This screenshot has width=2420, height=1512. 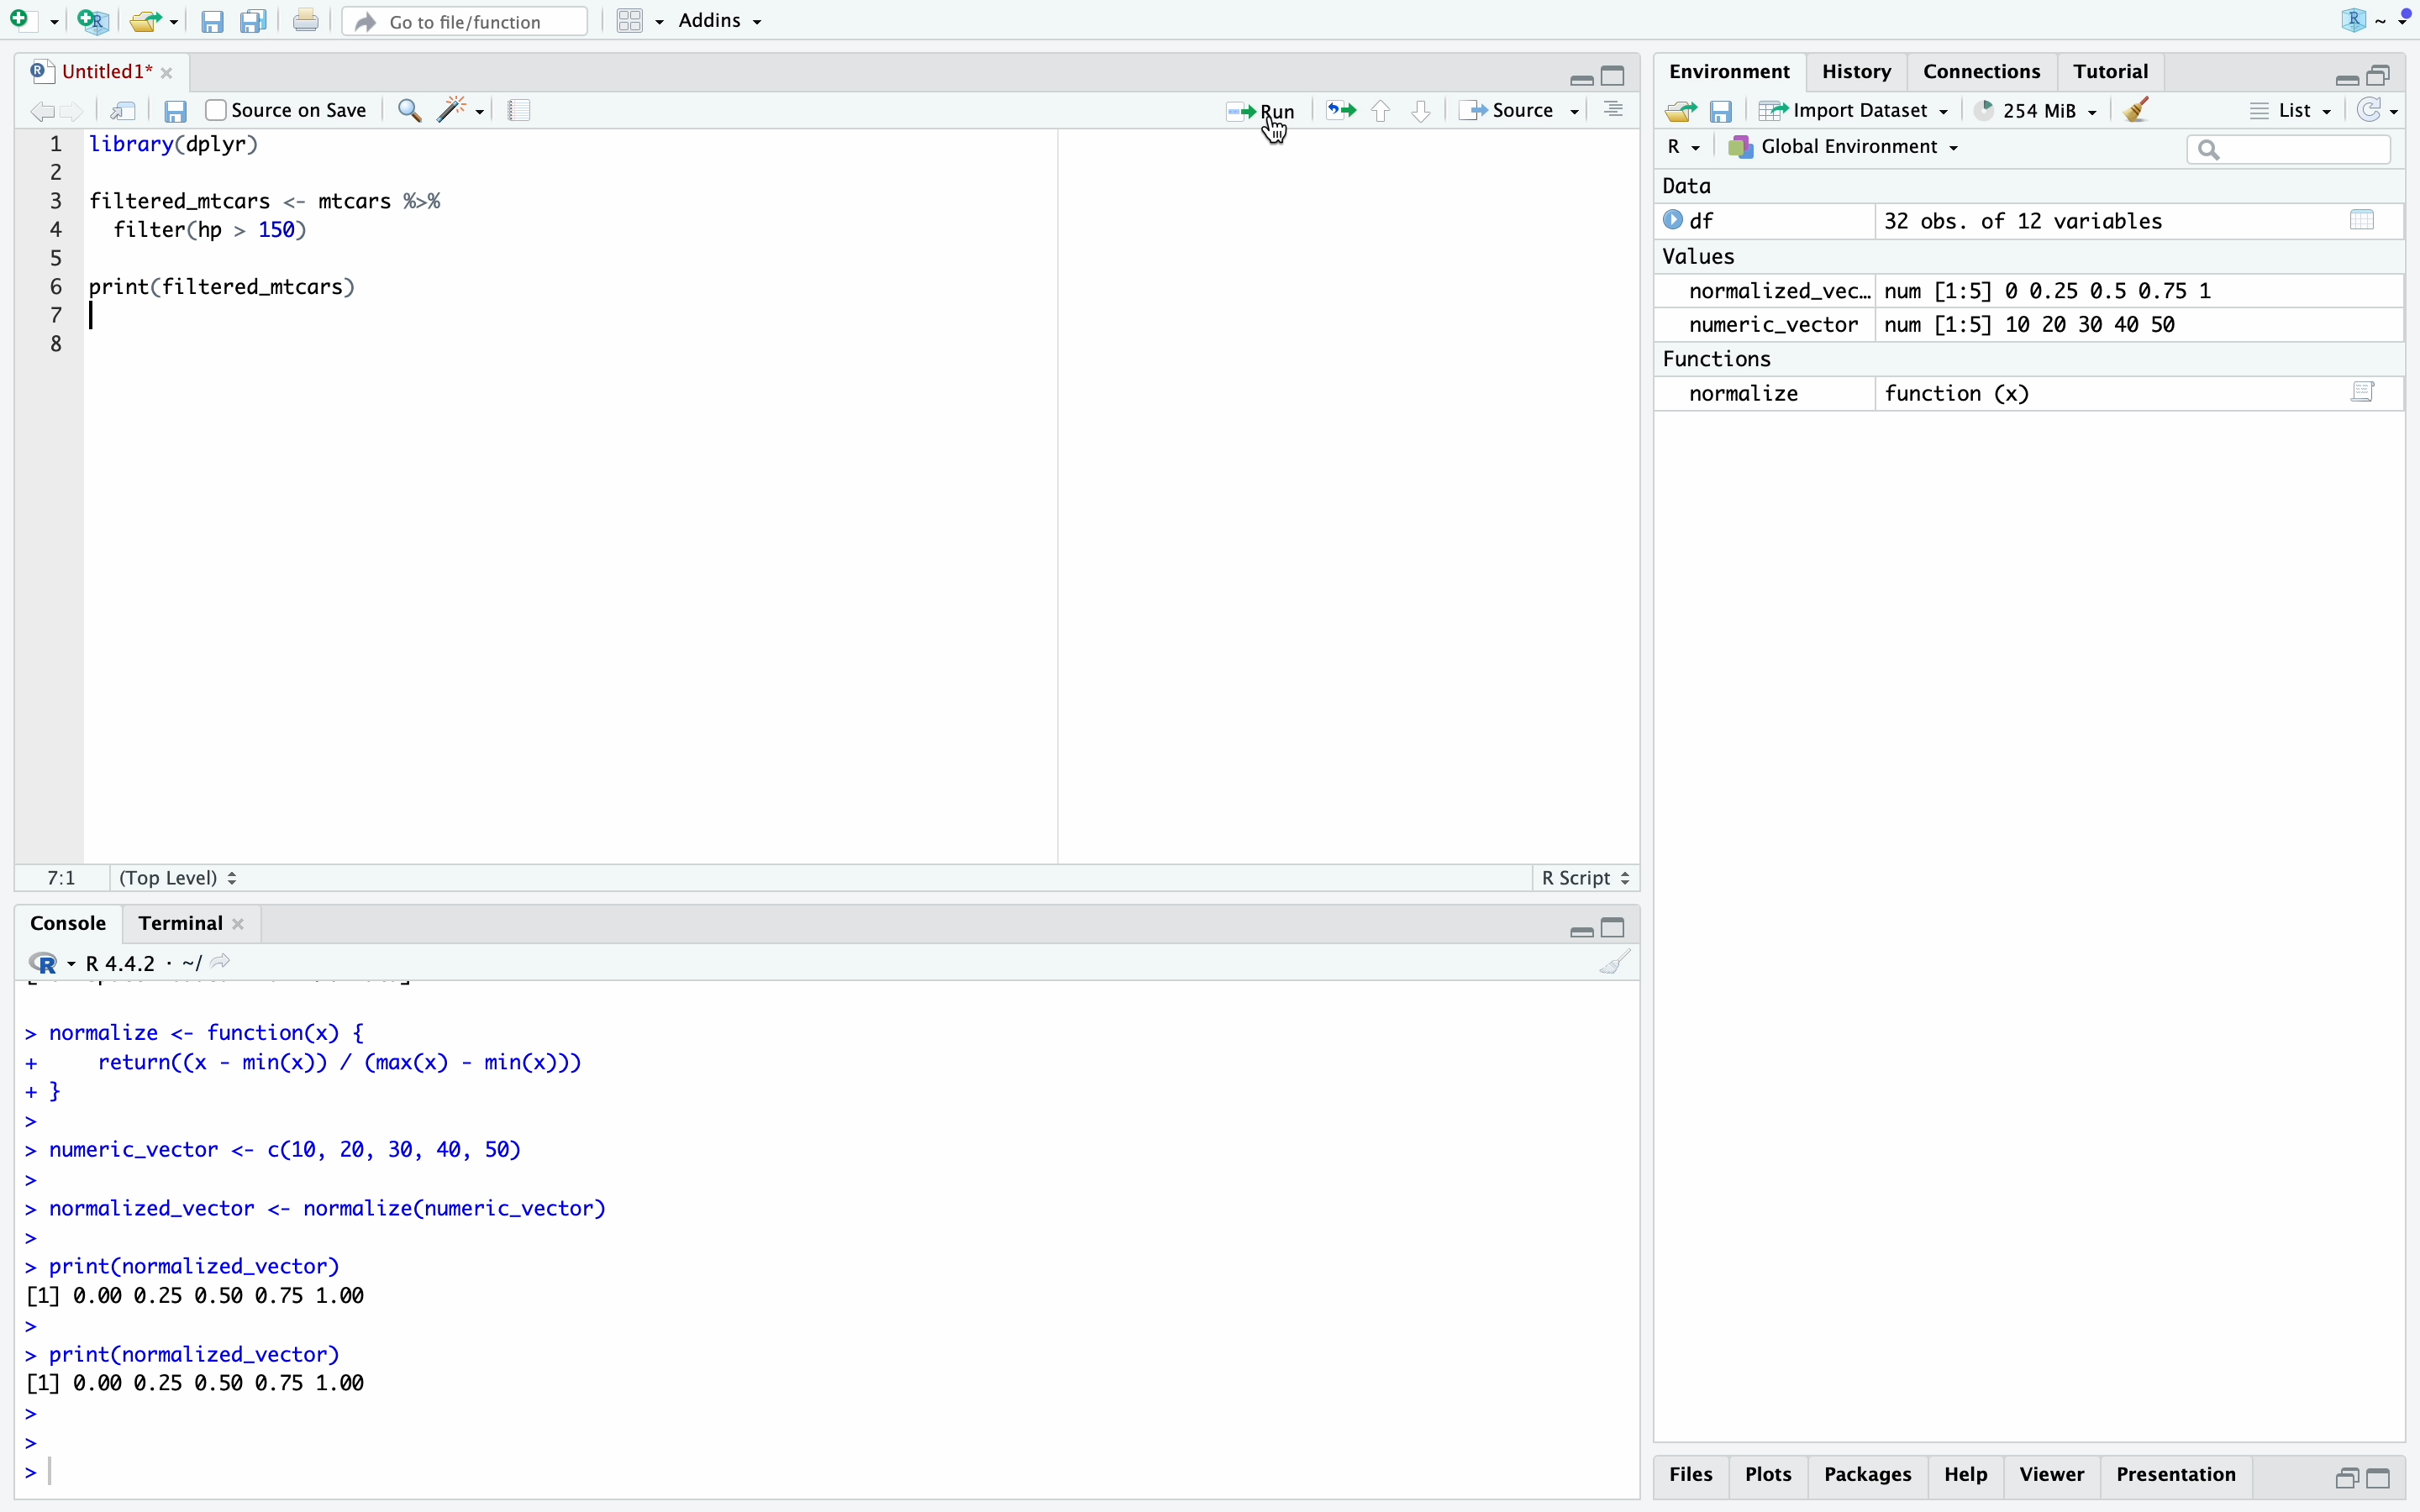 I want to click on maximize, so click(x=1618, y=928).